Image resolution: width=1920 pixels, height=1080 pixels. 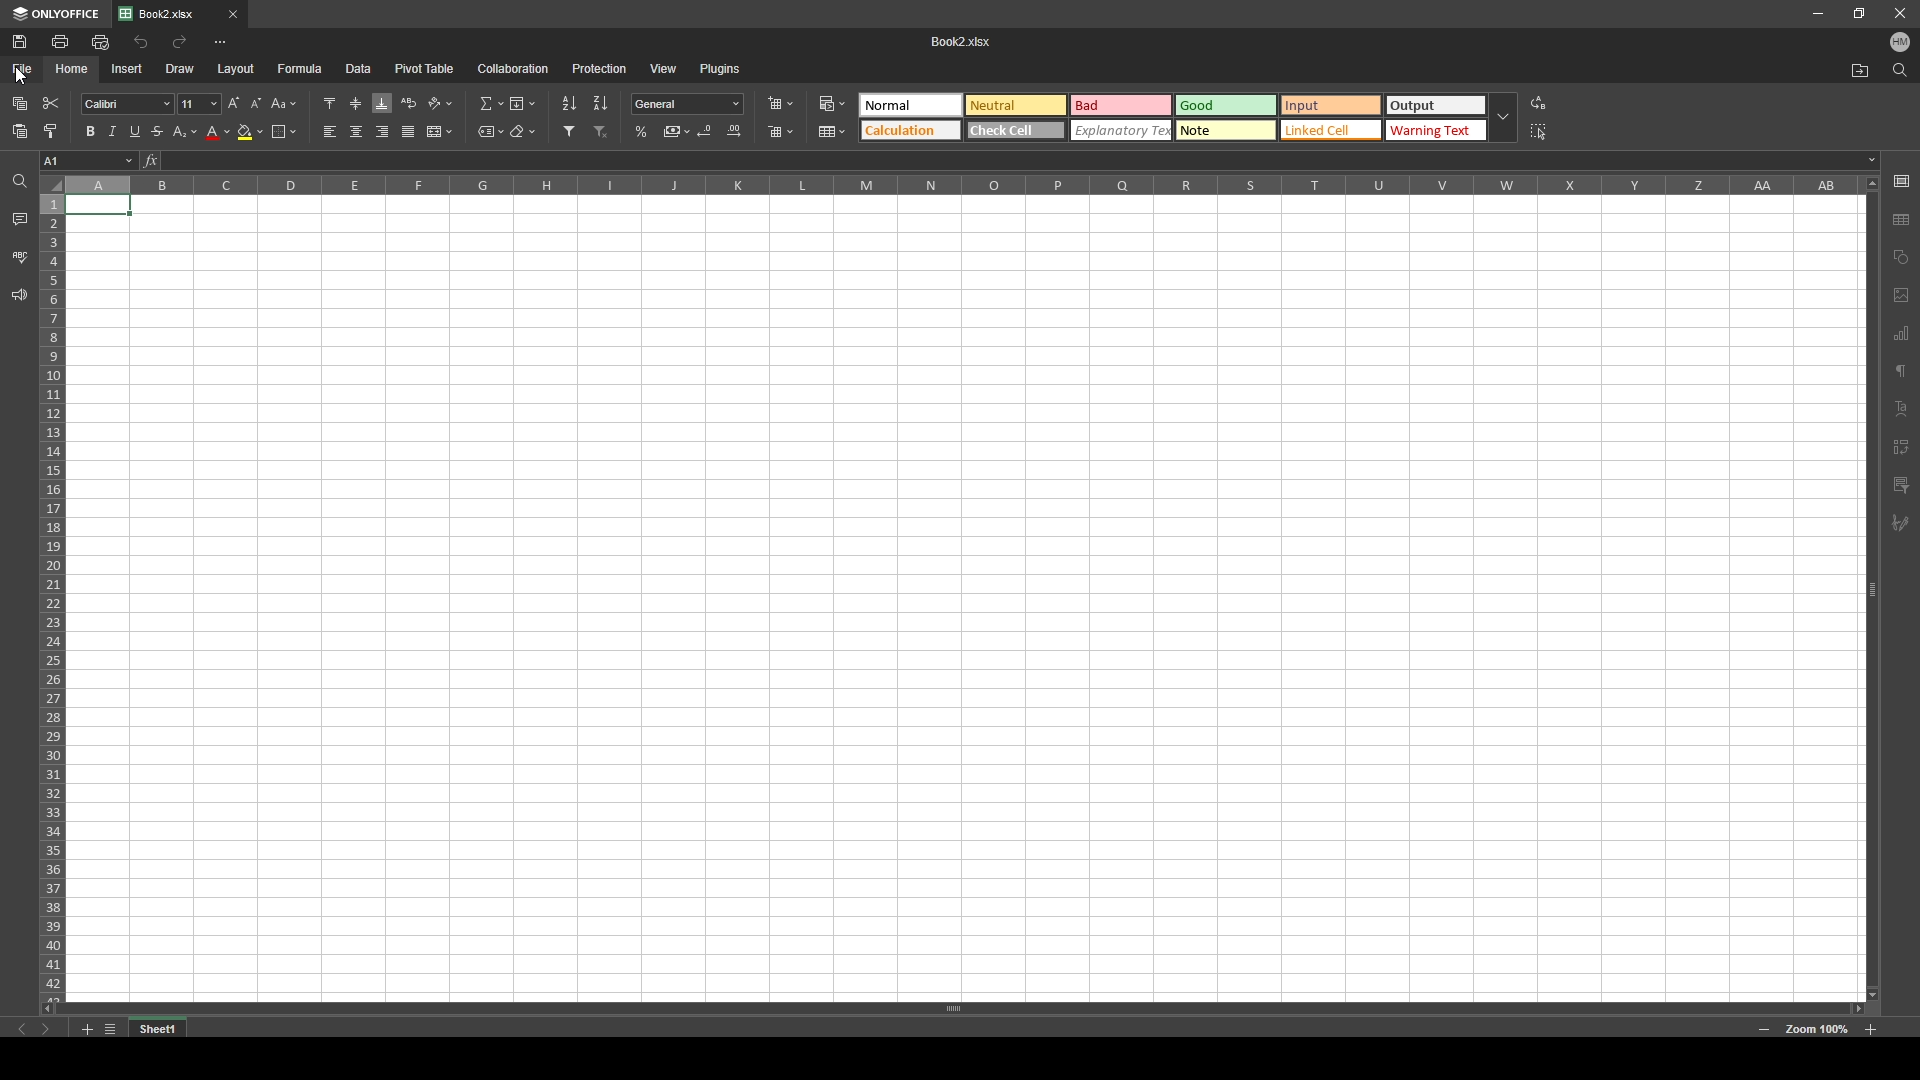 What do you see at coordinates (66, 14) in the screenshot?
I see `onlyoffice` at bounding box center [66, 14].